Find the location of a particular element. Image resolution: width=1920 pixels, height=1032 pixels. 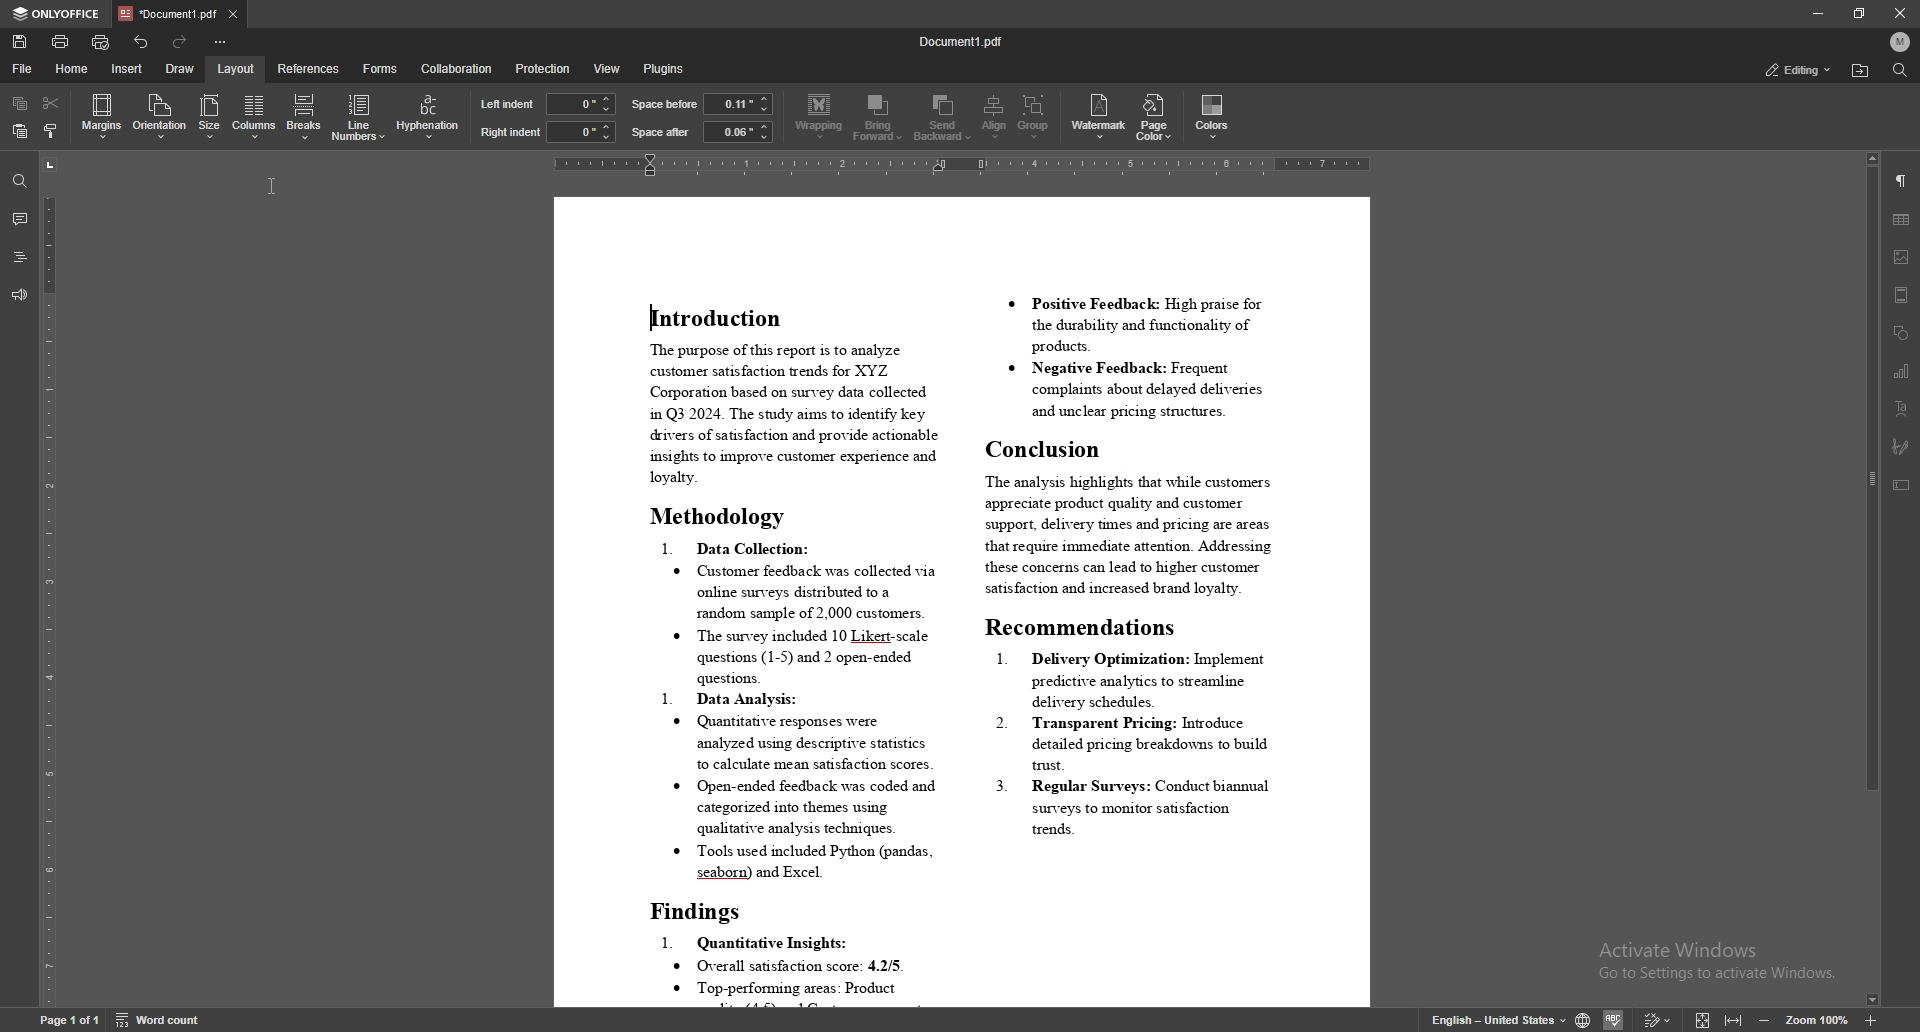

space before input is located at coordinates (739, 103).